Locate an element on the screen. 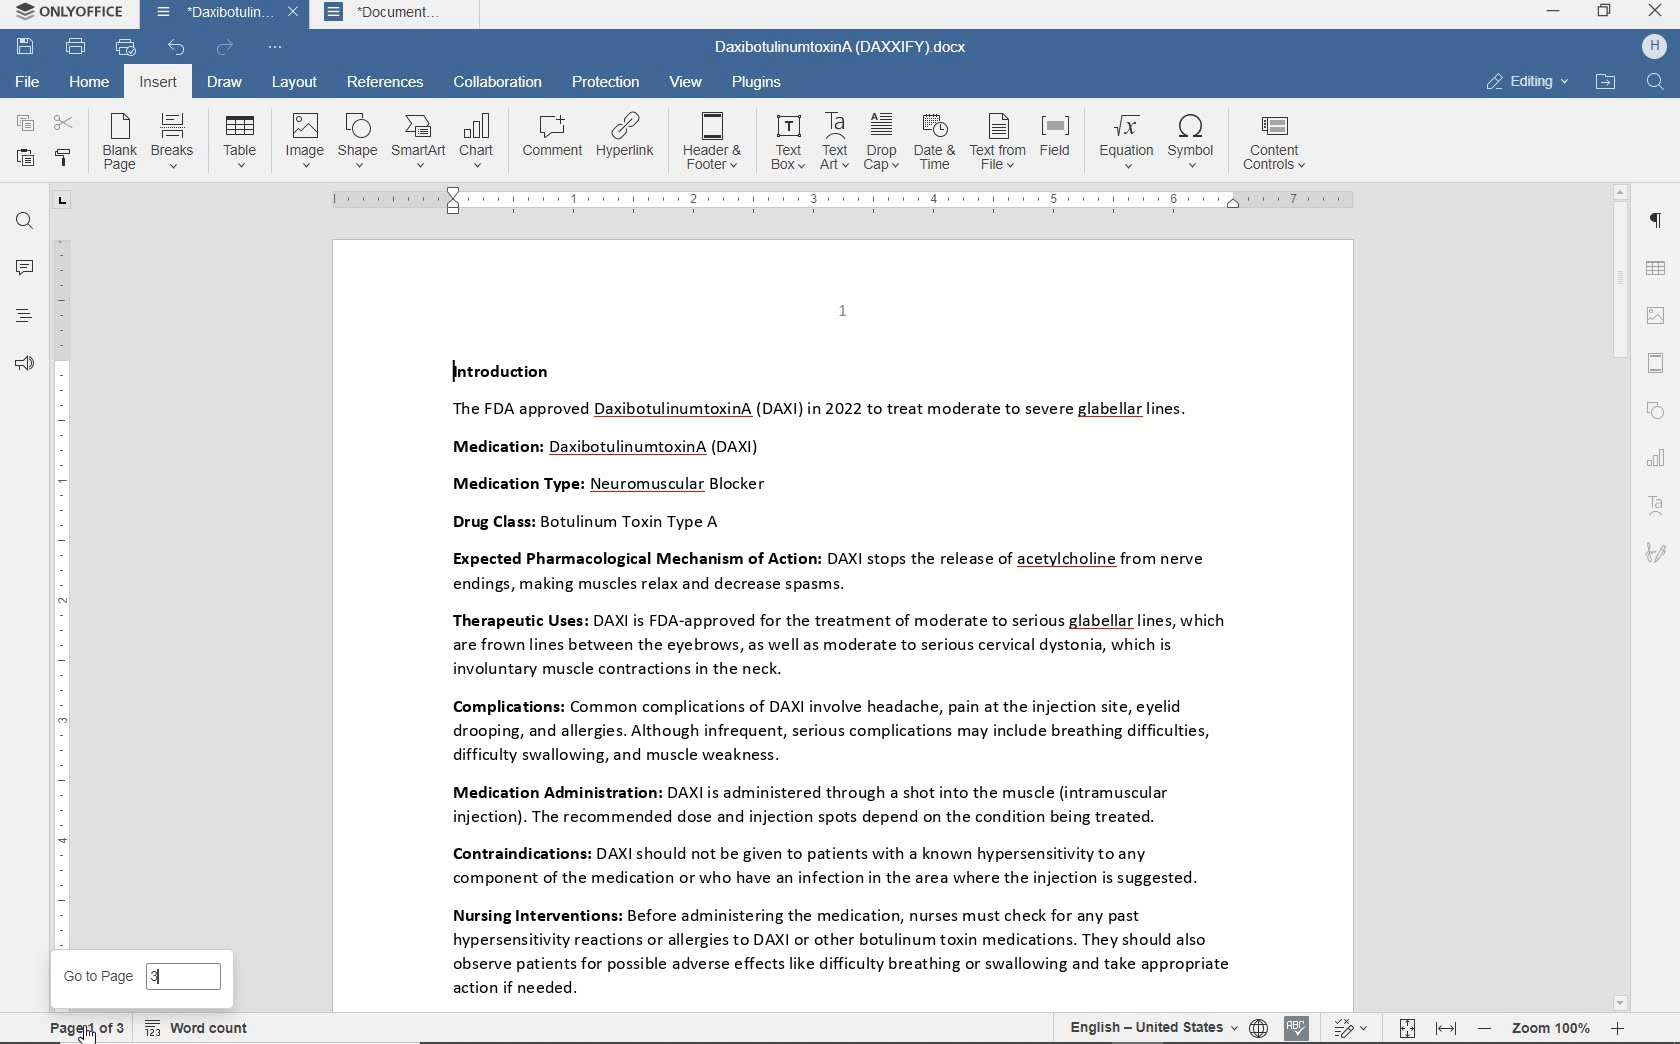 The image size is (1680, 1044). comments is located at coordinates (24, 268).